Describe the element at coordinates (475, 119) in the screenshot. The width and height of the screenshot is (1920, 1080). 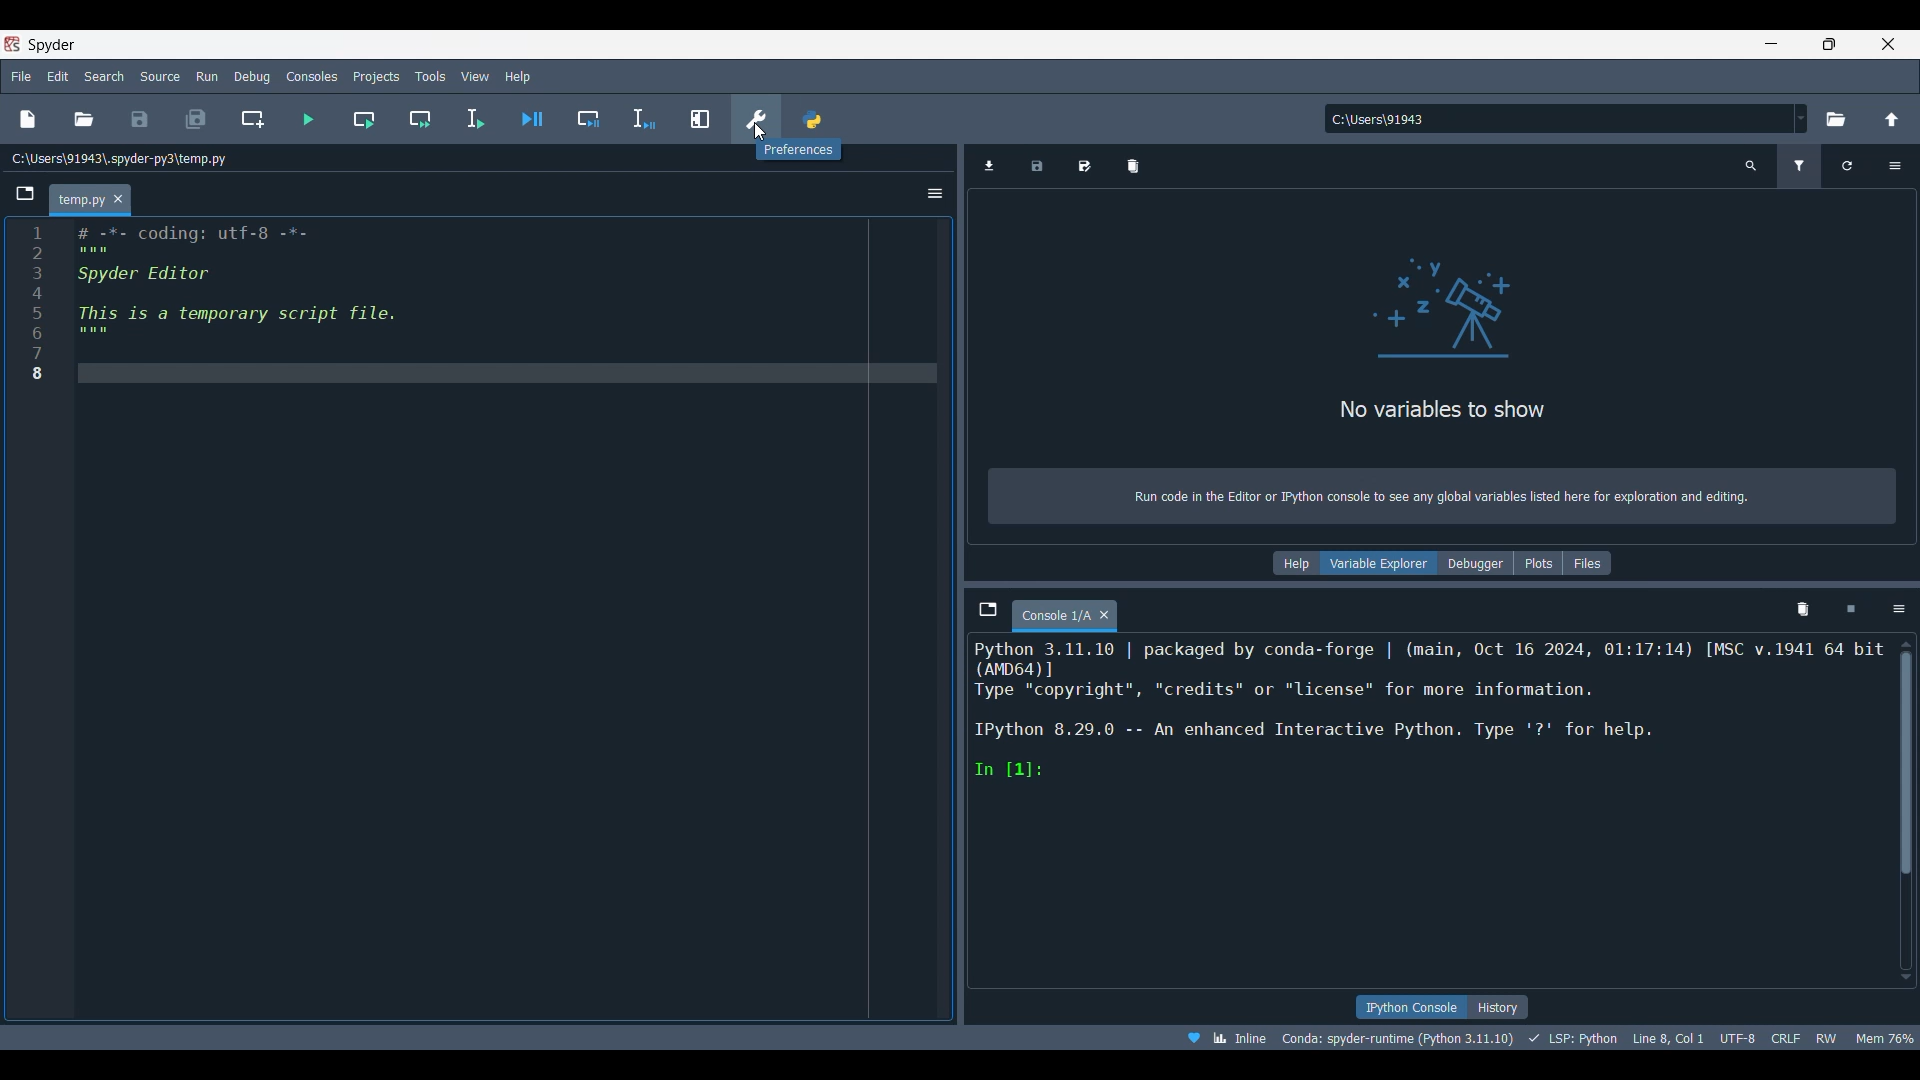
I see `Run selection/current line` at that location.